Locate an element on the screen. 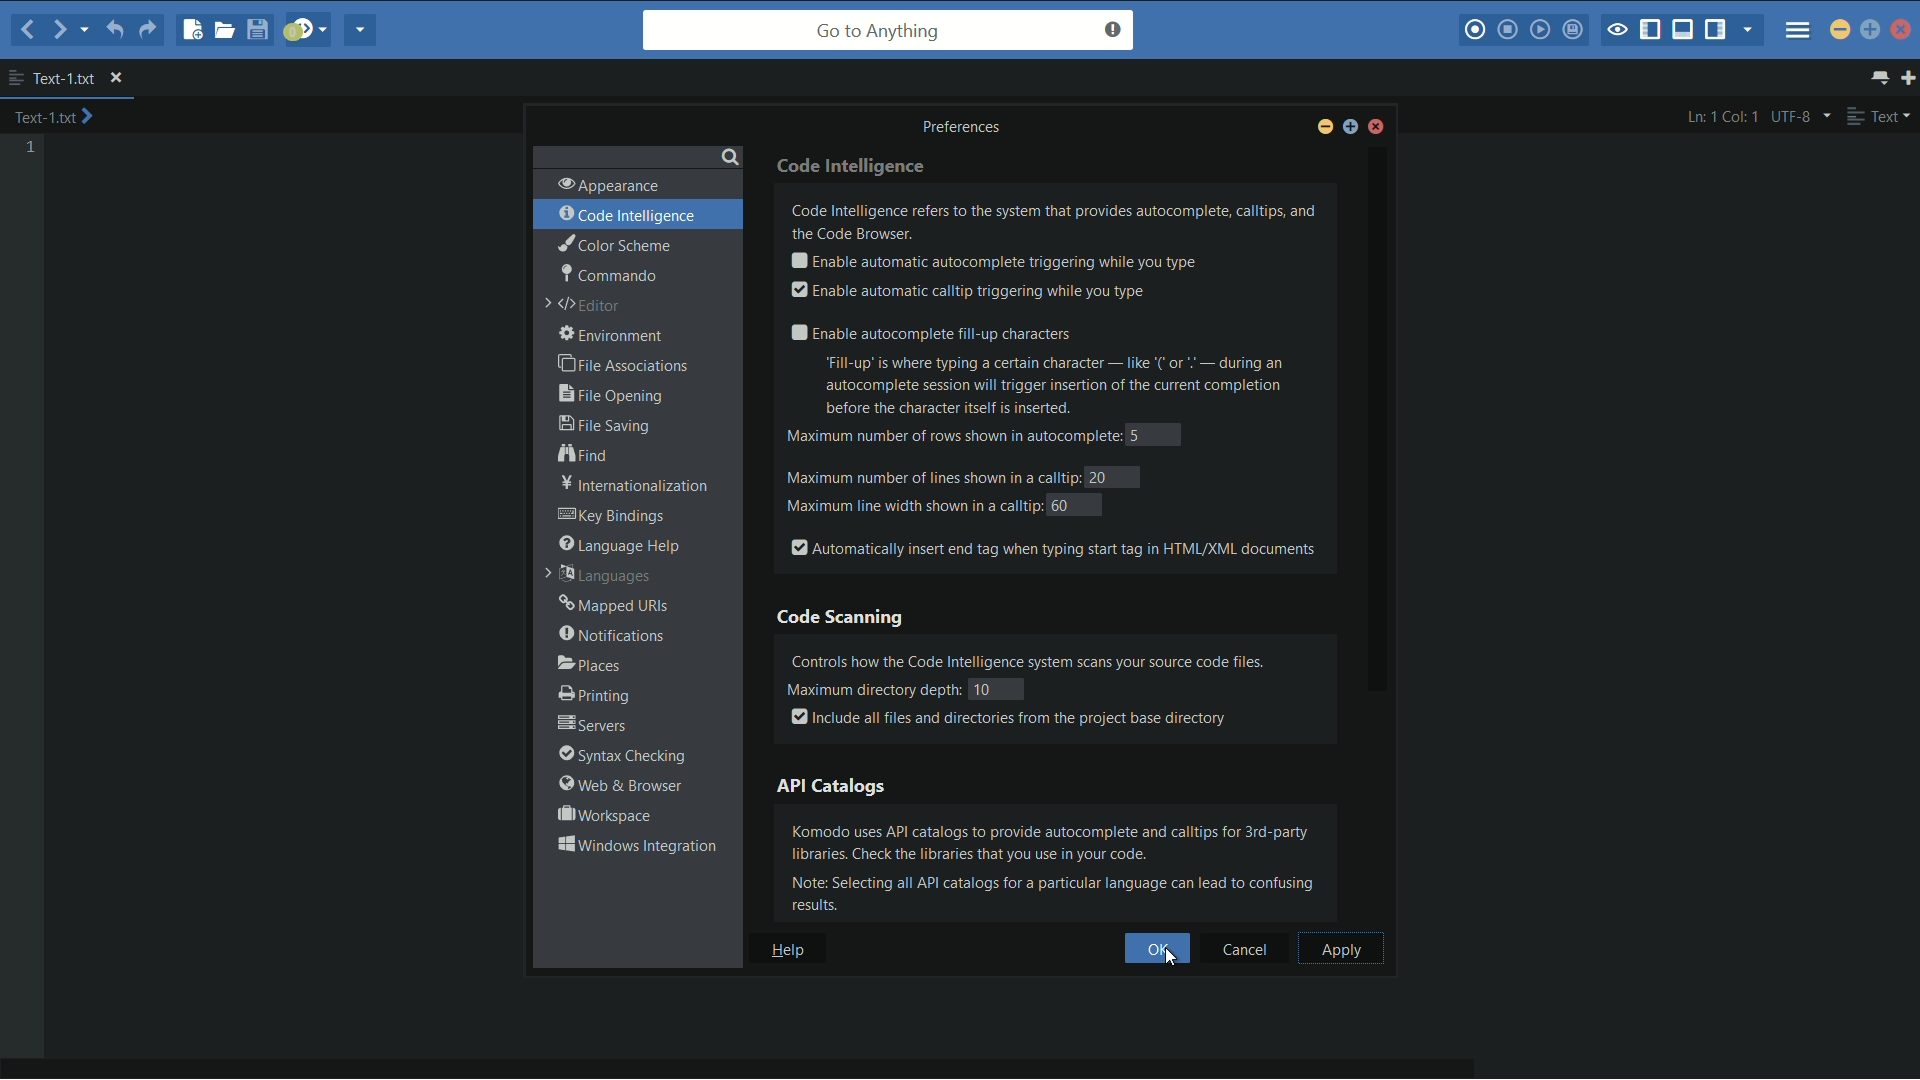 This screenshot has width=1920, height=1080. web and browser is located at coordinates (616, 786).